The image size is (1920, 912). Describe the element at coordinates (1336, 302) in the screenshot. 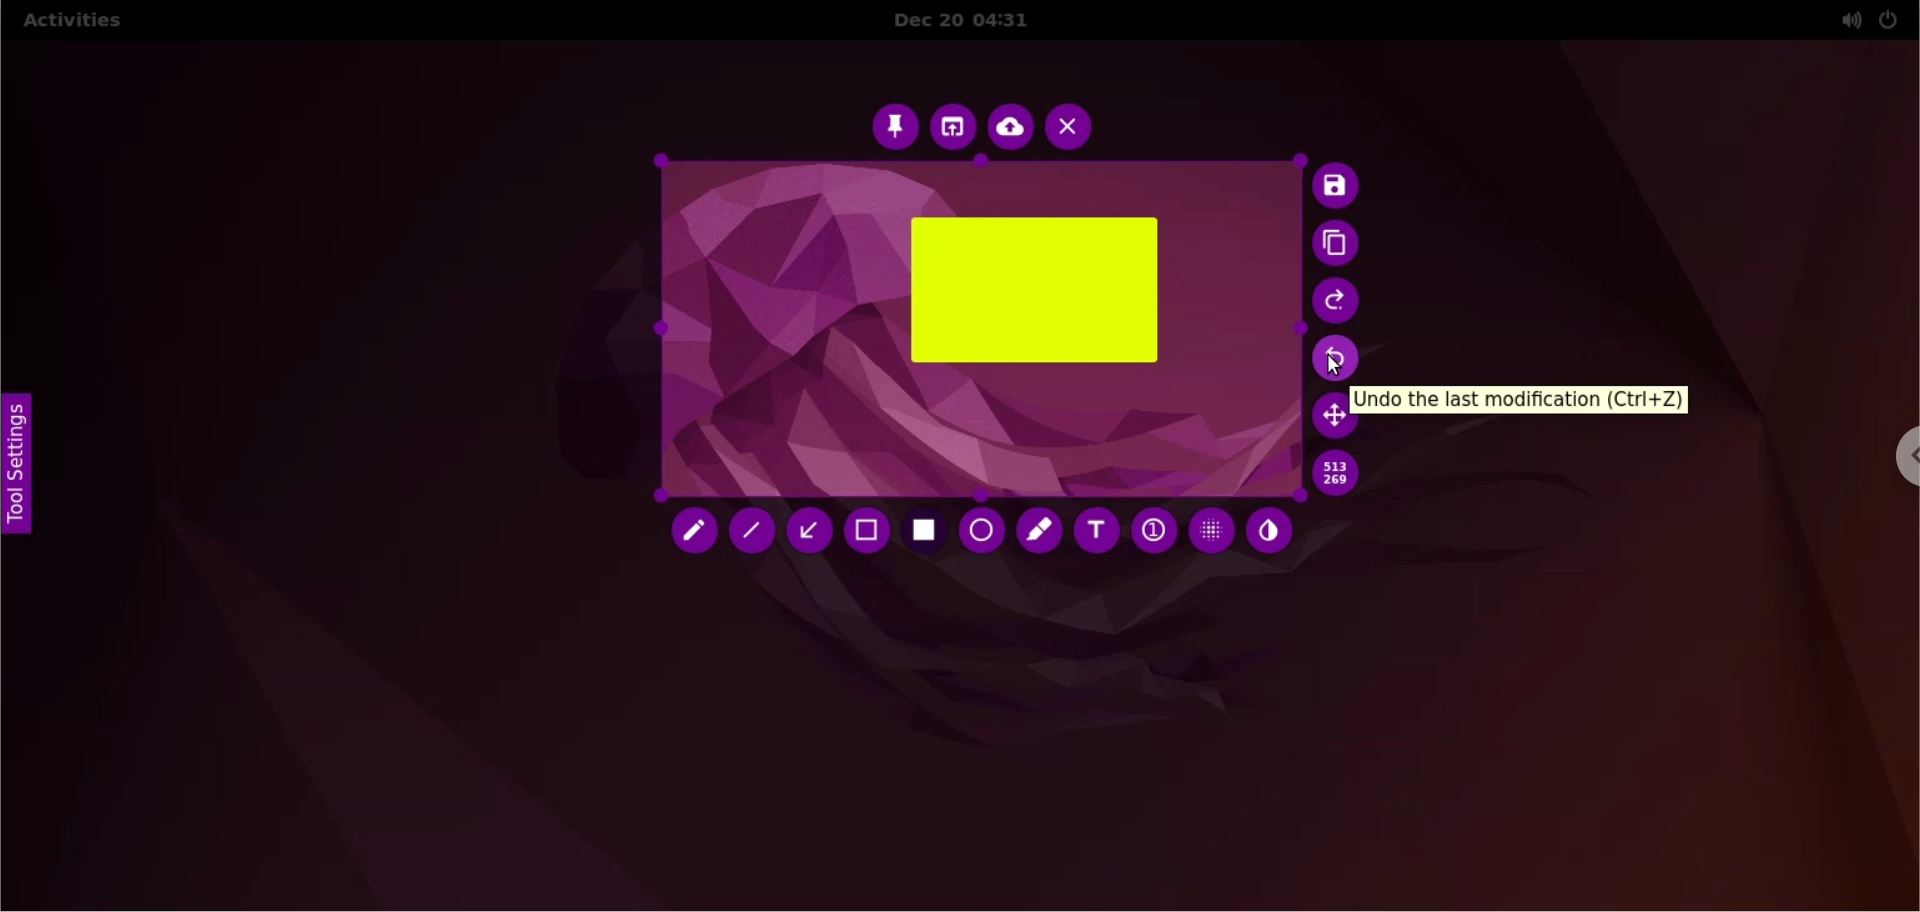

I see `redo` at that location.